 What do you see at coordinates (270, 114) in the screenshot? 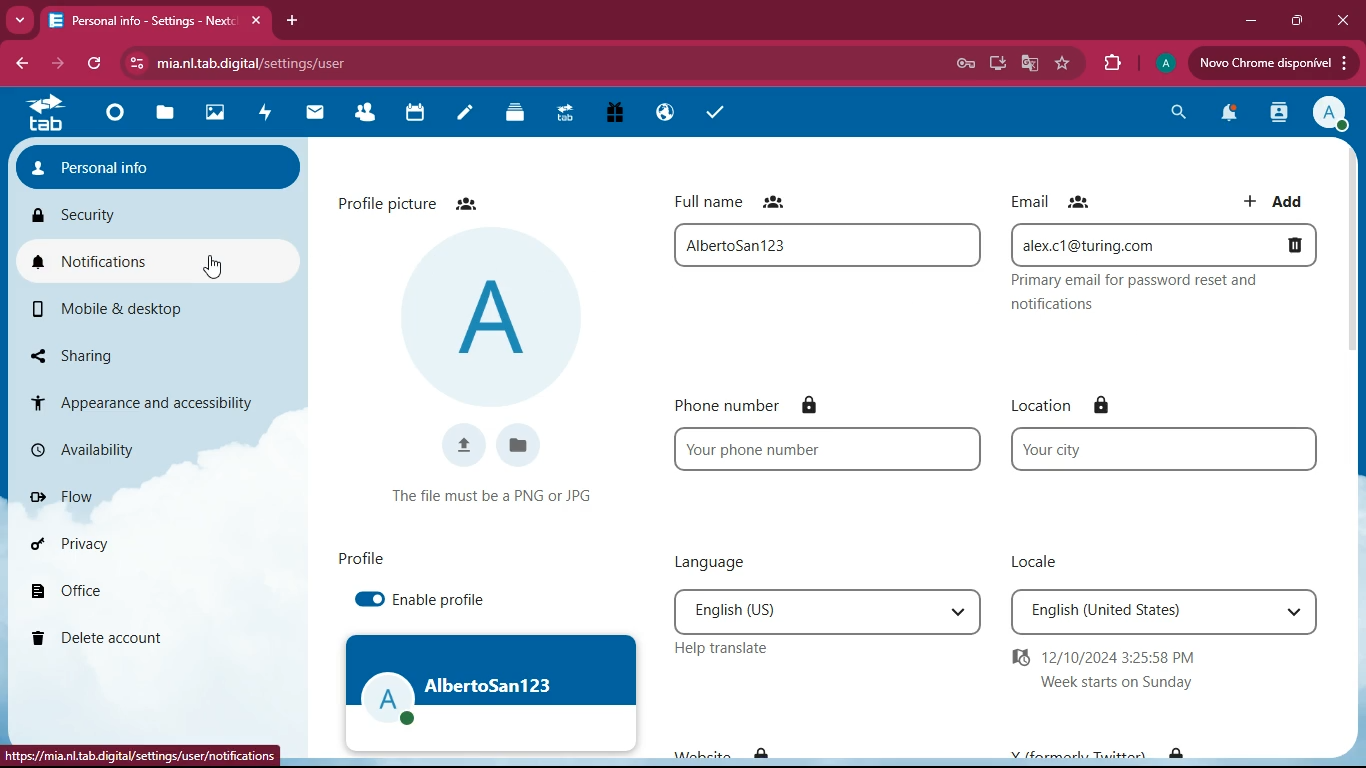
I see `activity` at bounding box center [270, 114].